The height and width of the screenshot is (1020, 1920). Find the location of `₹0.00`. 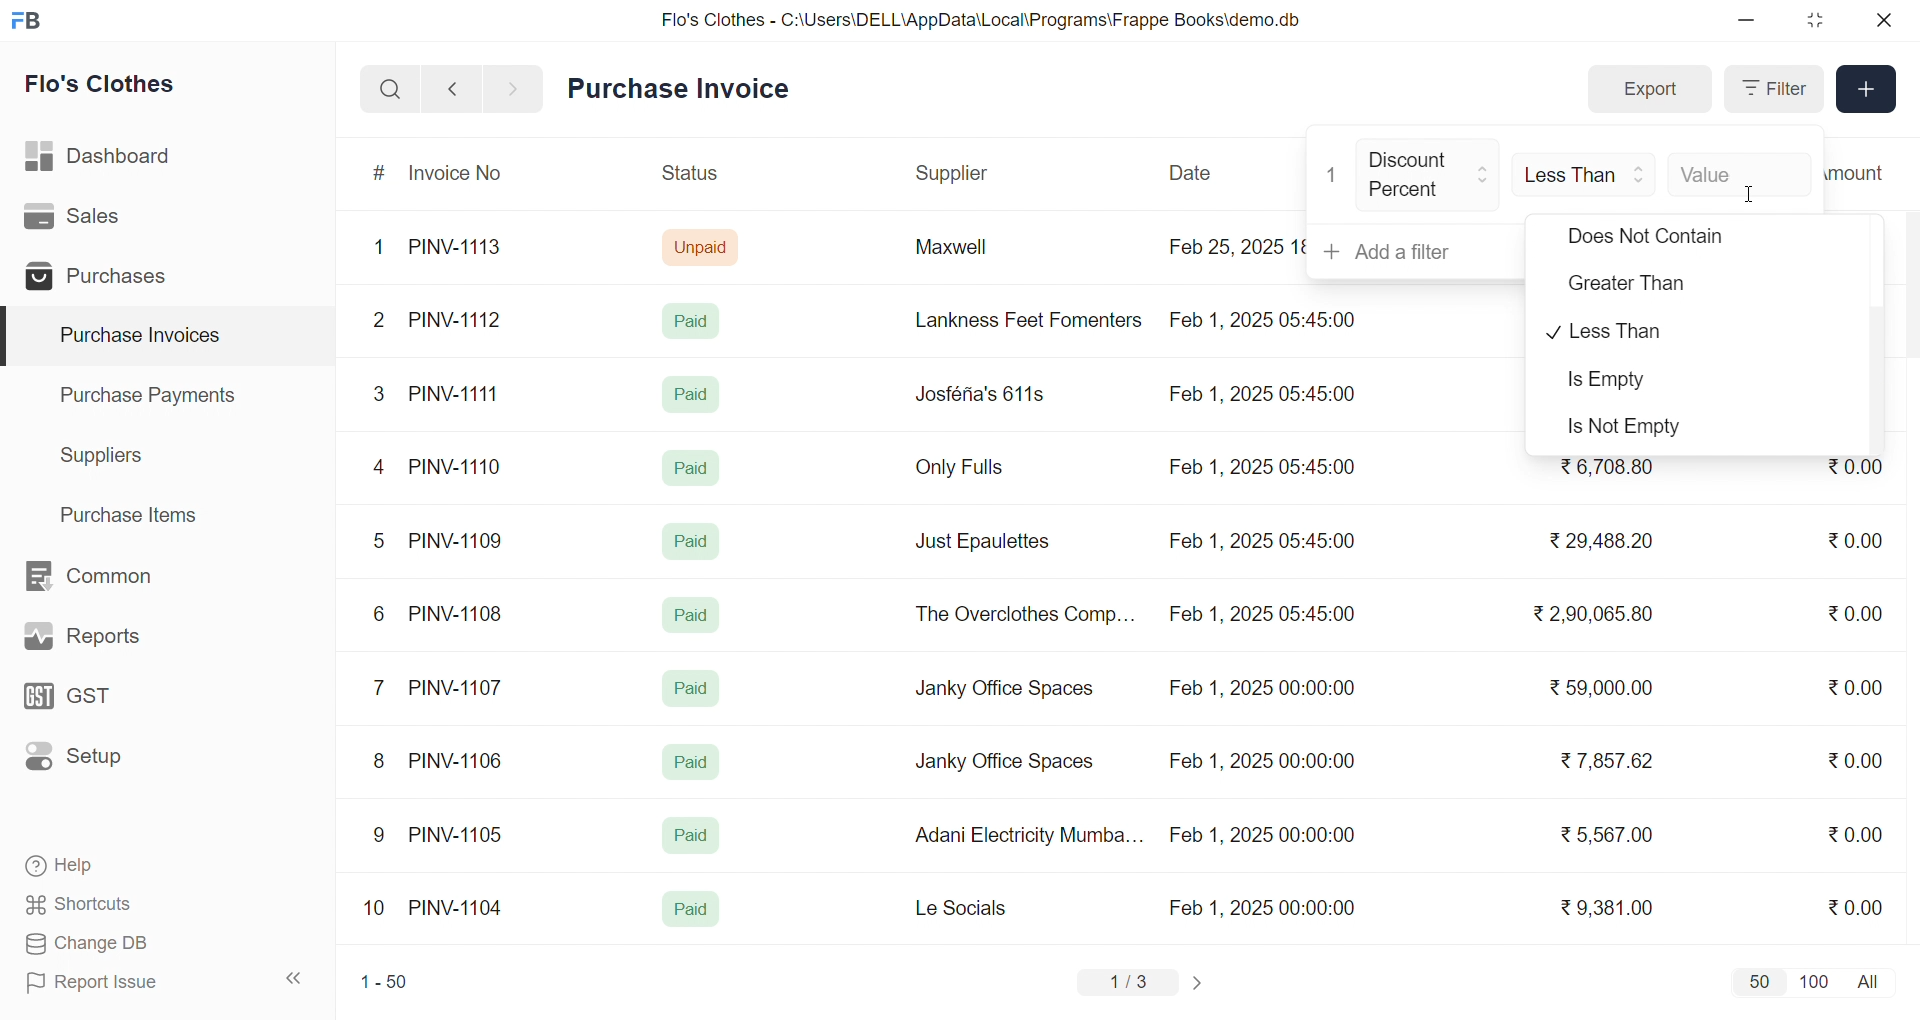

₹0.00 is located at coordinates (1854, 616).